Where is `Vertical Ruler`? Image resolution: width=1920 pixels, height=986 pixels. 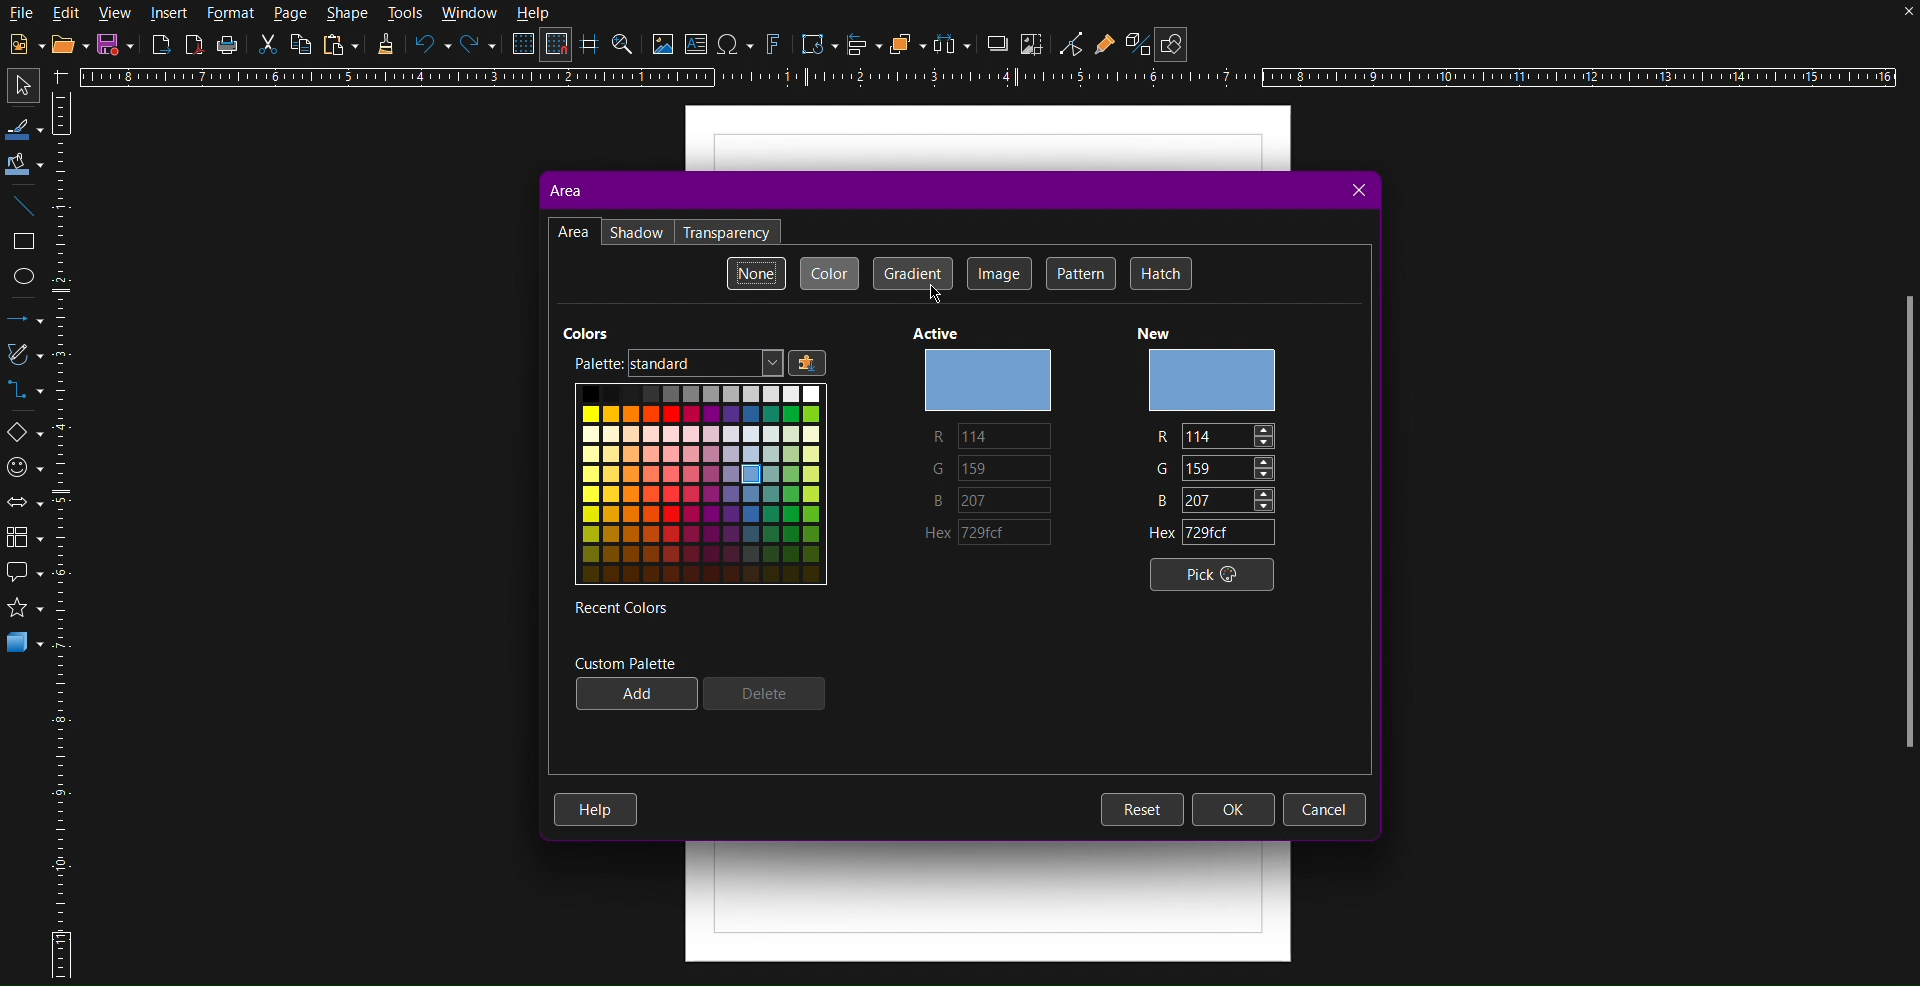 Vertical Ruler is located at coordinates (65, 533).